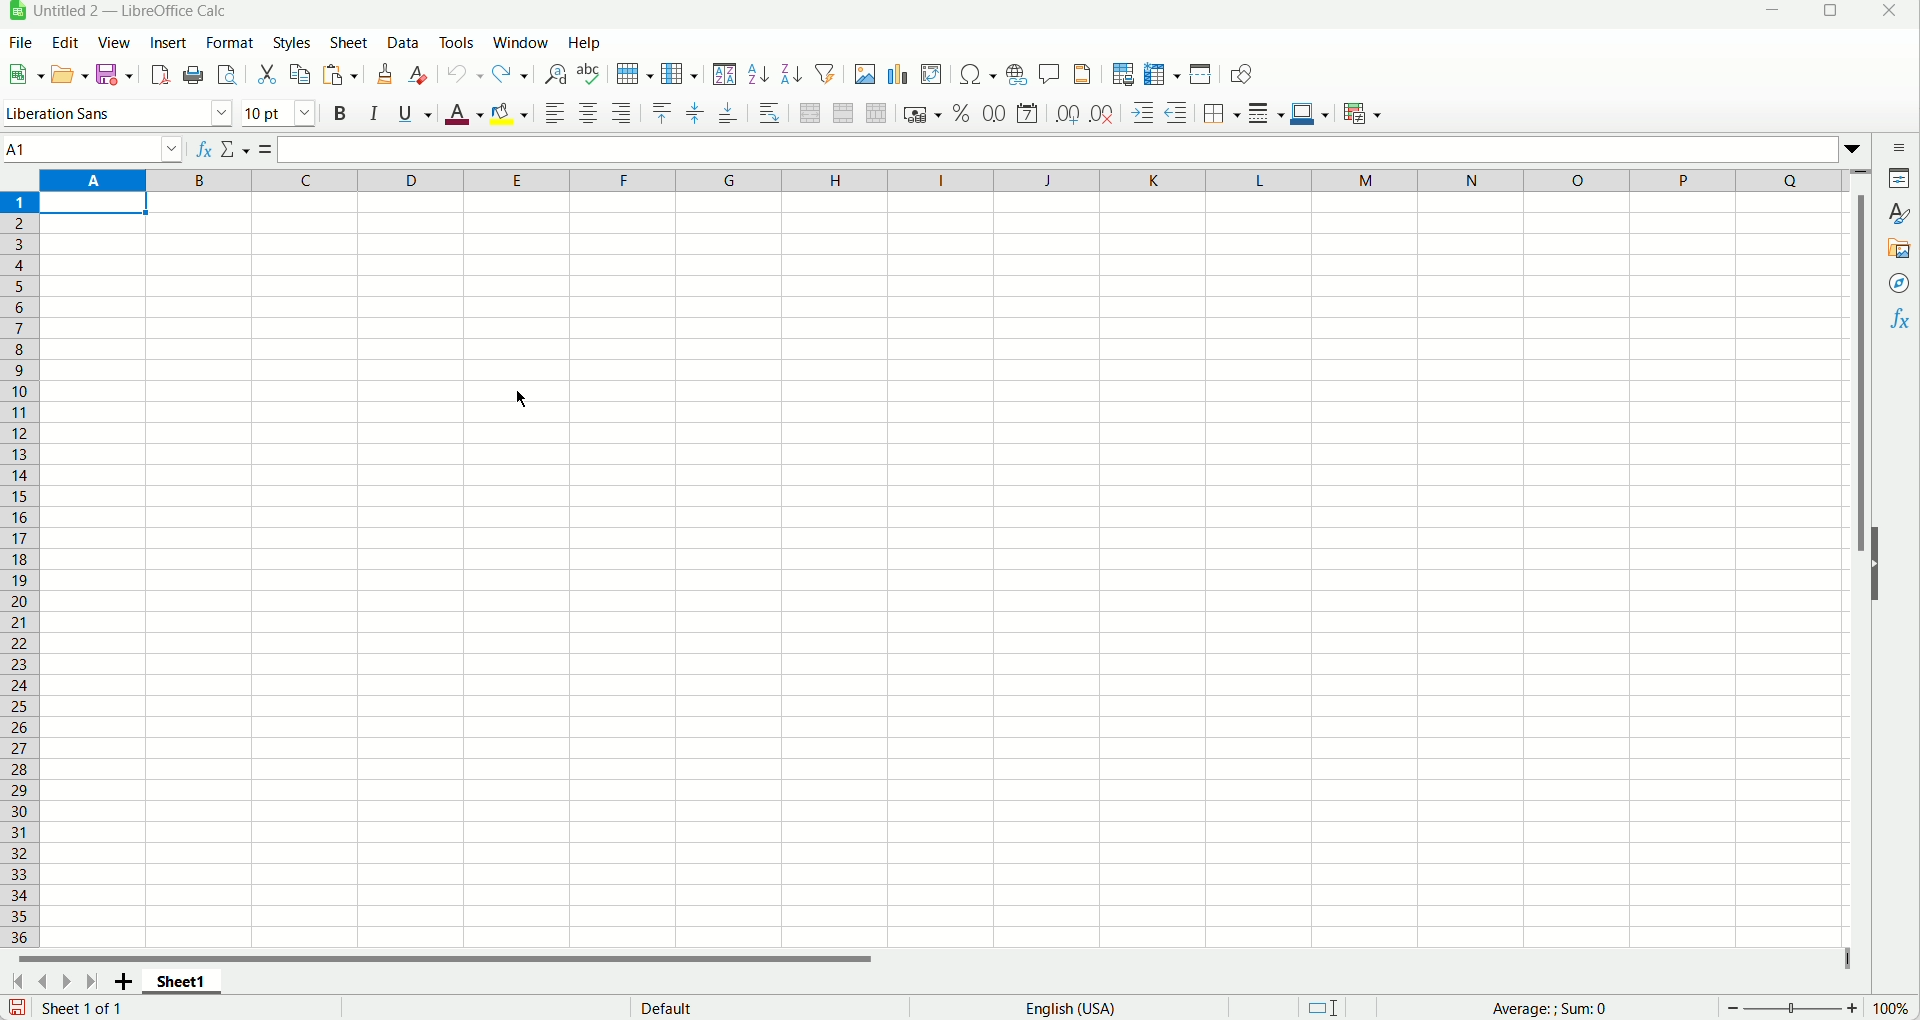  I want to click on Show draw functions, so click(1237, 74).